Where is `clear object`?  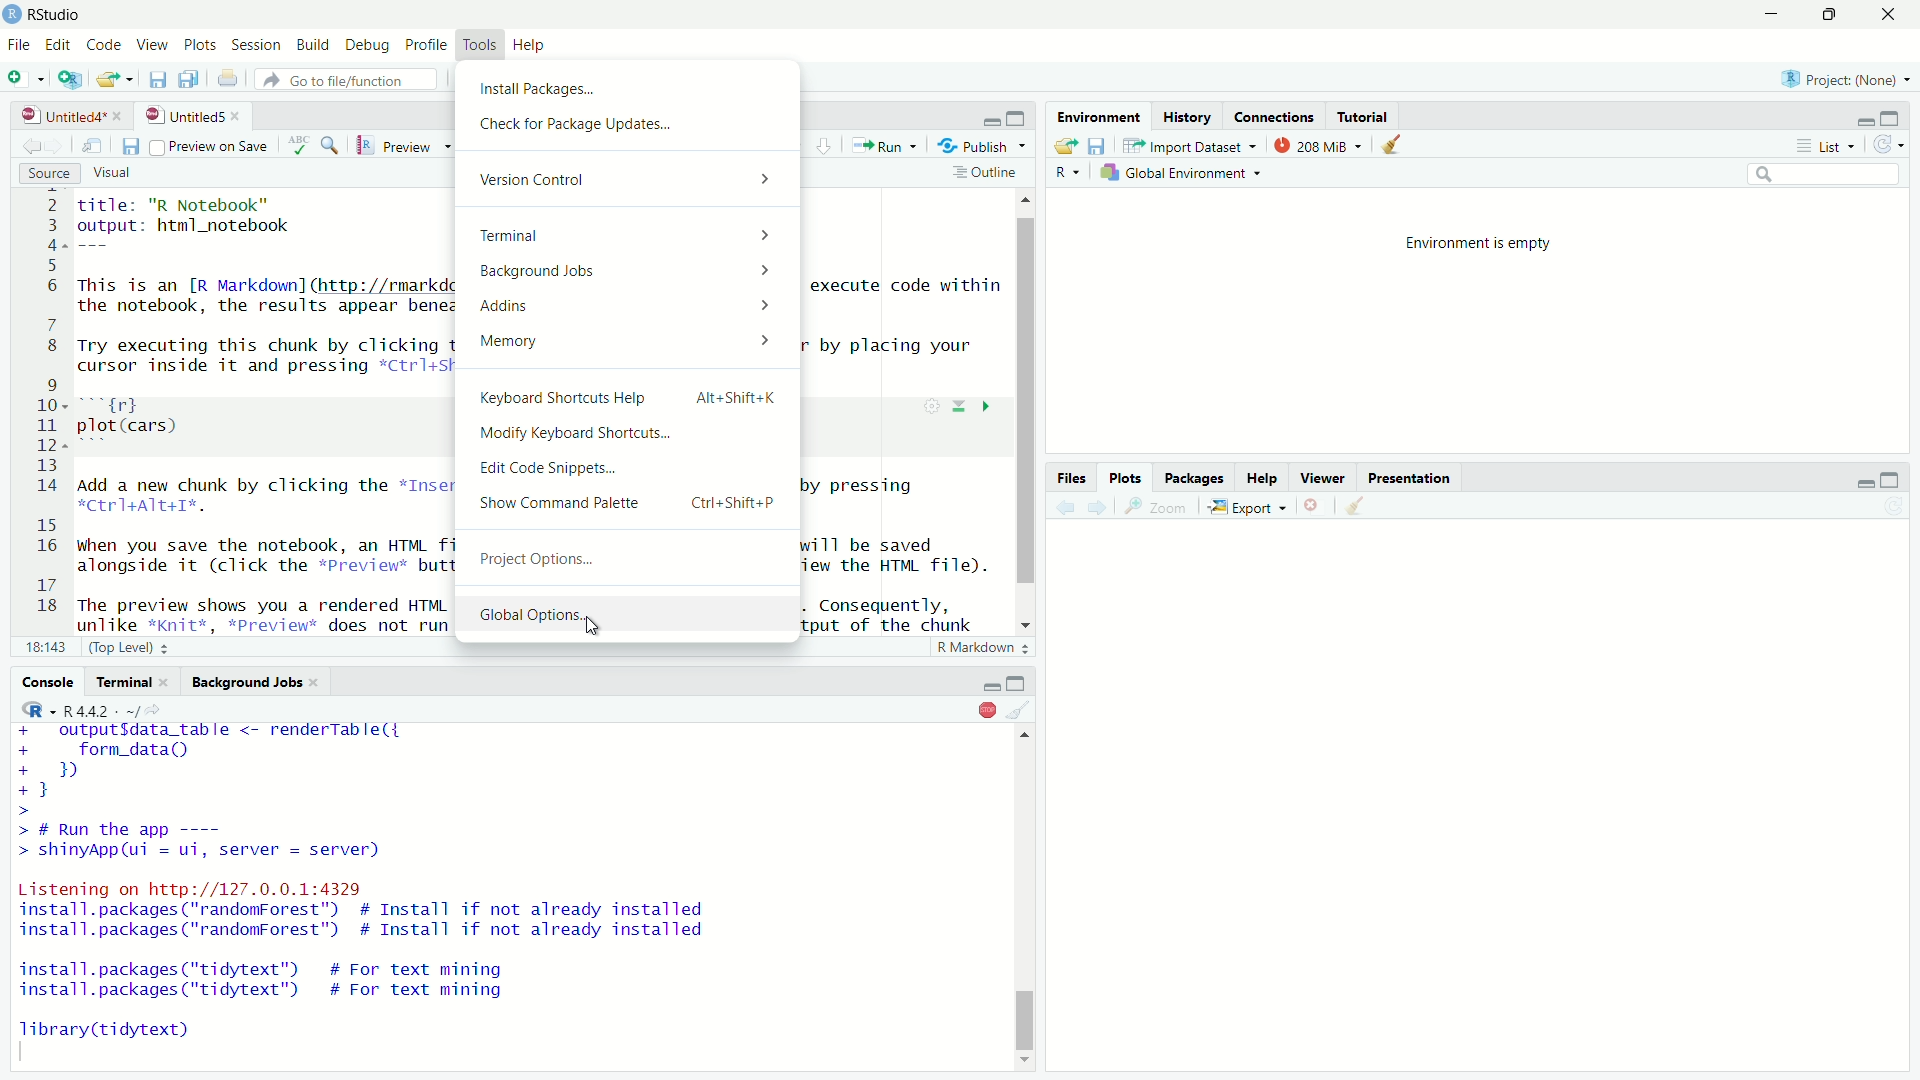
clear object is located at coordinates (1019, 710).